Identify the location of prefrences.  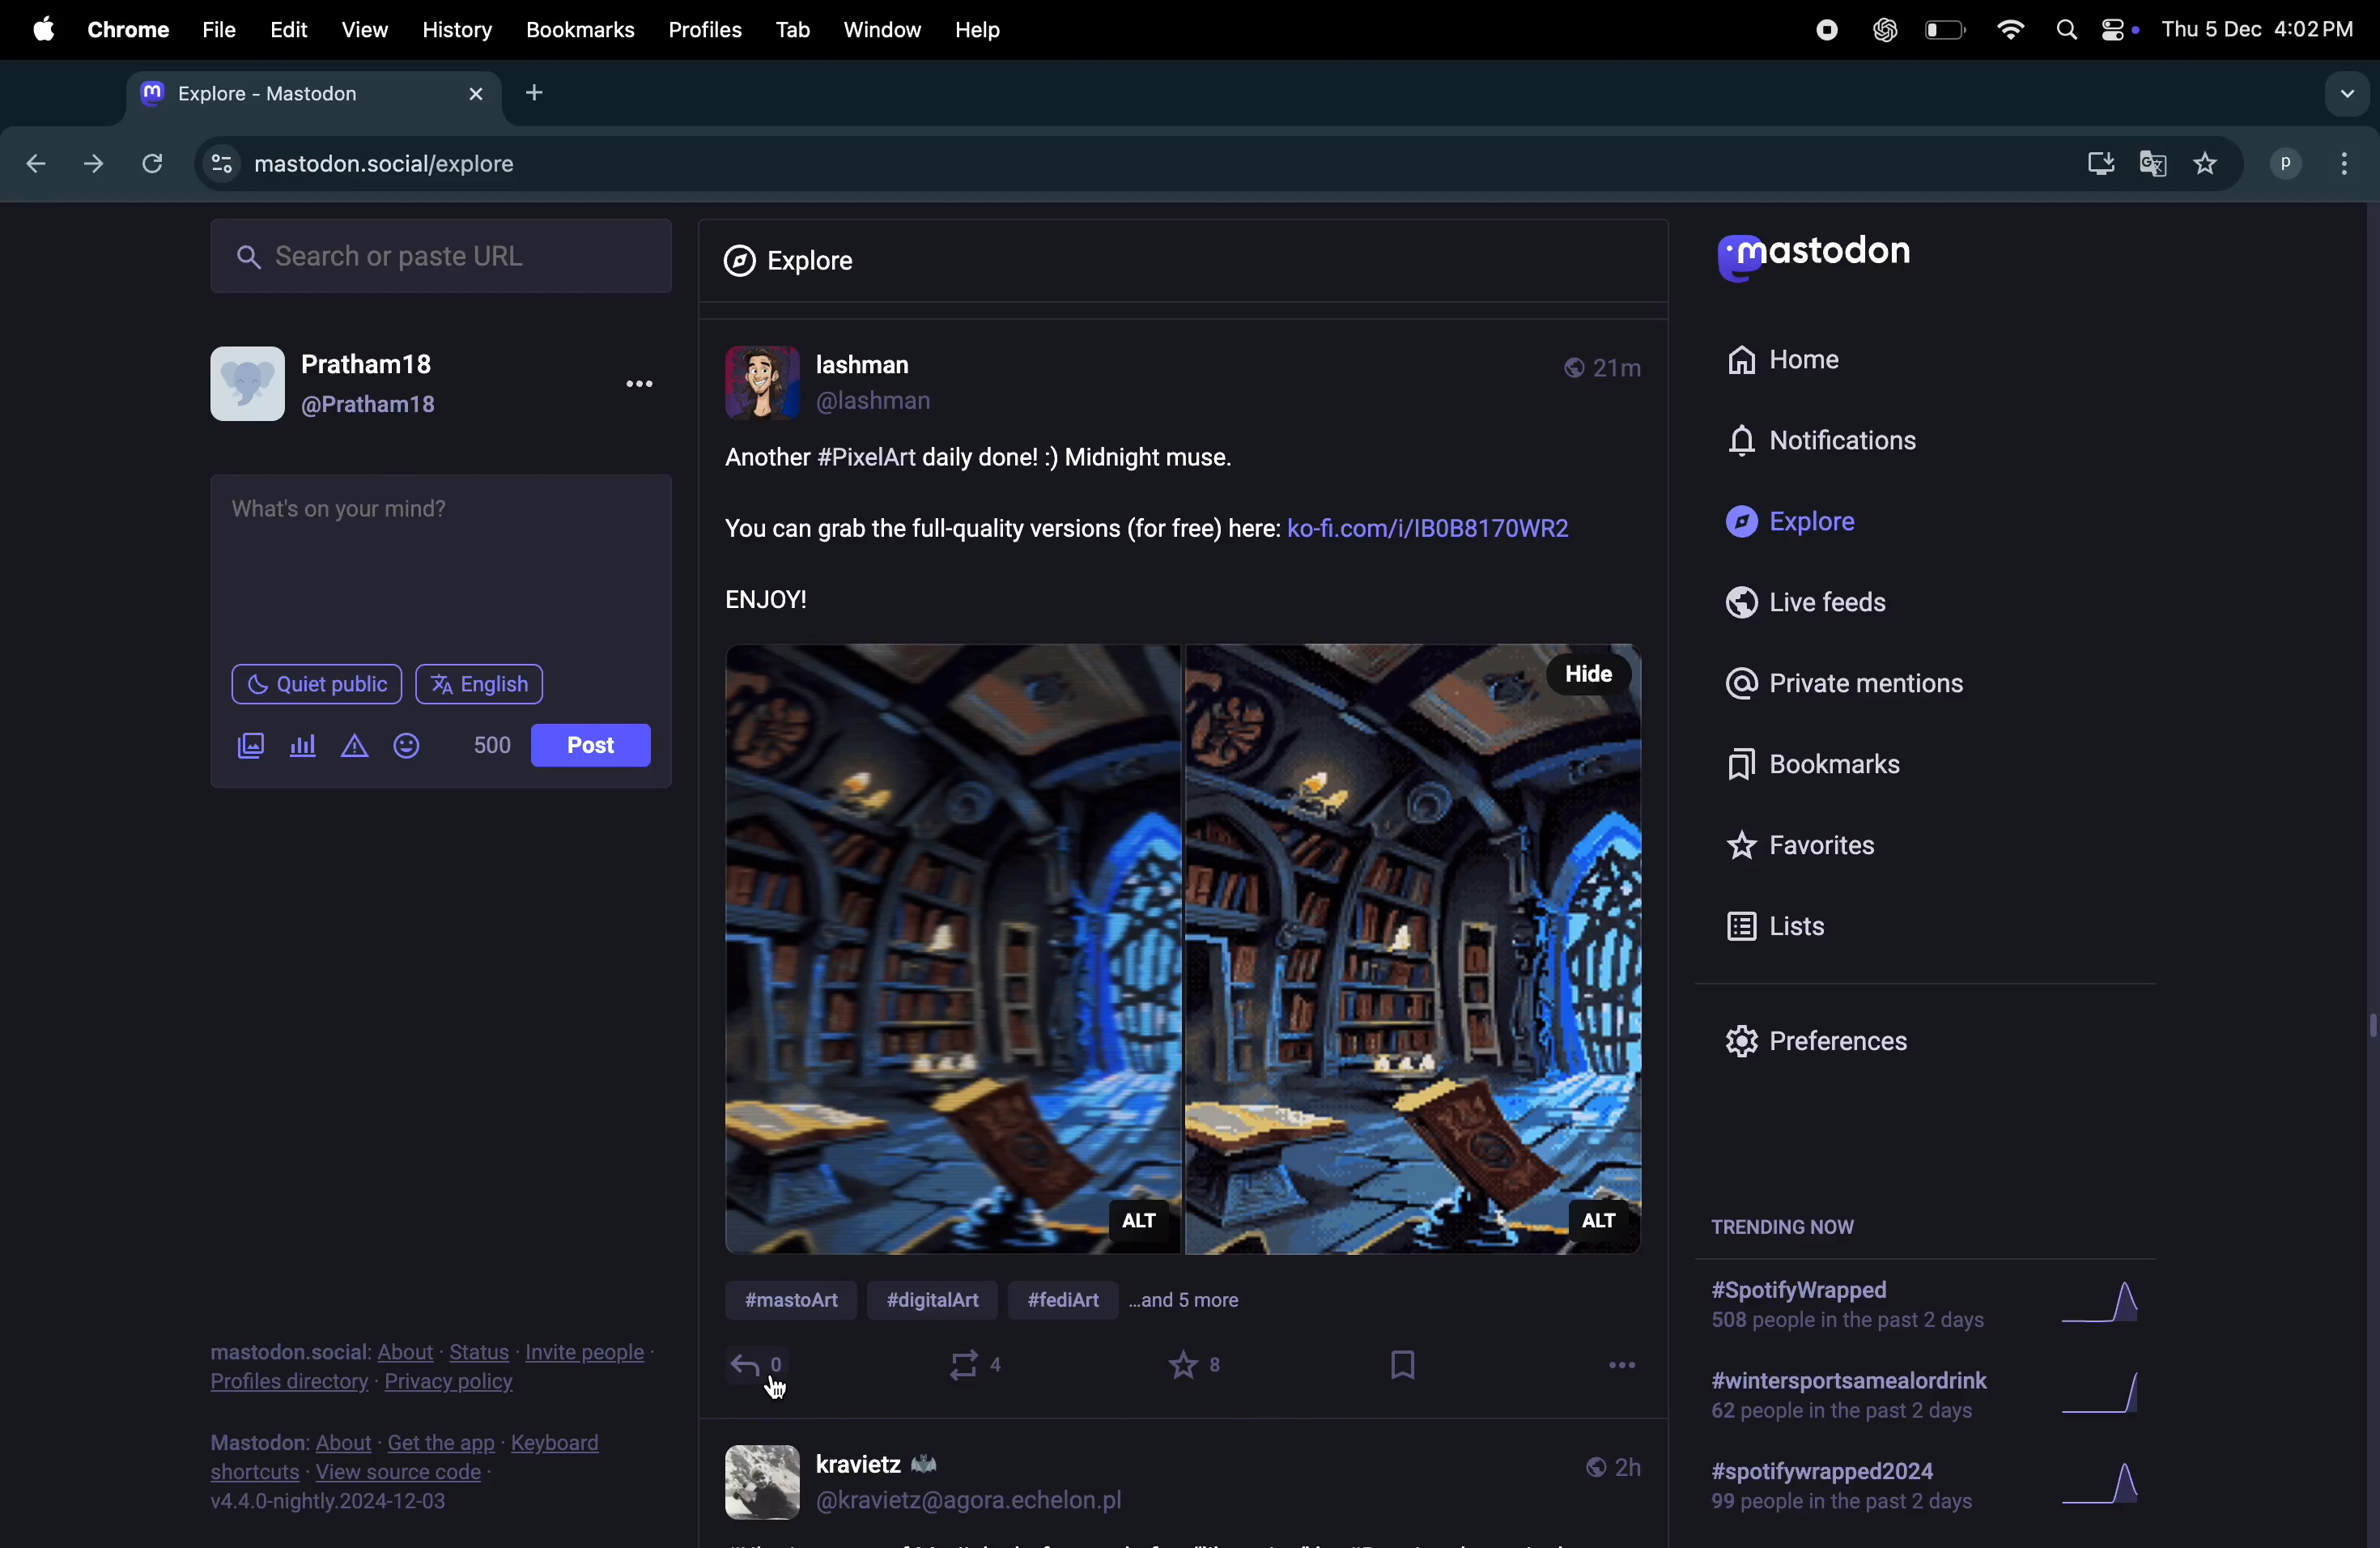
(1839, 1040).